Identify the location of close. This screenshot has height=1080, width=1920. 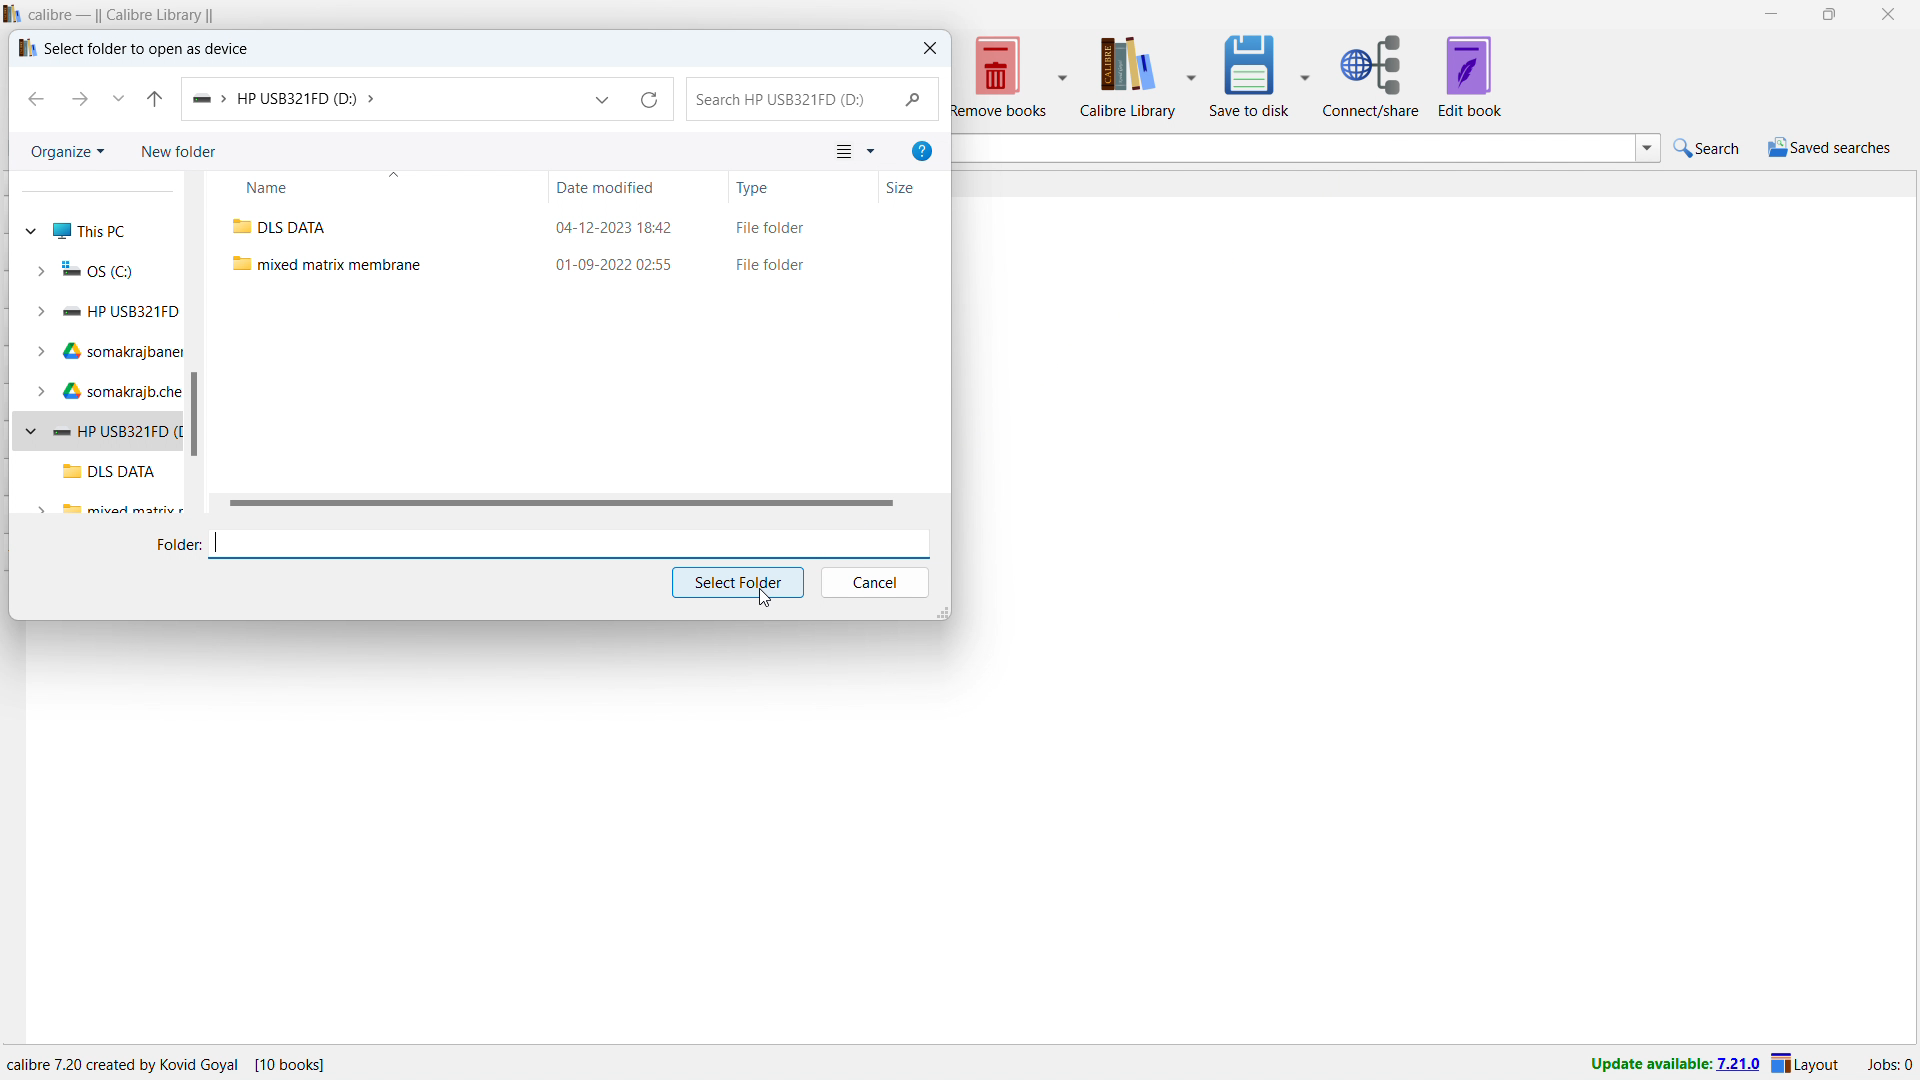
(1887, 14).